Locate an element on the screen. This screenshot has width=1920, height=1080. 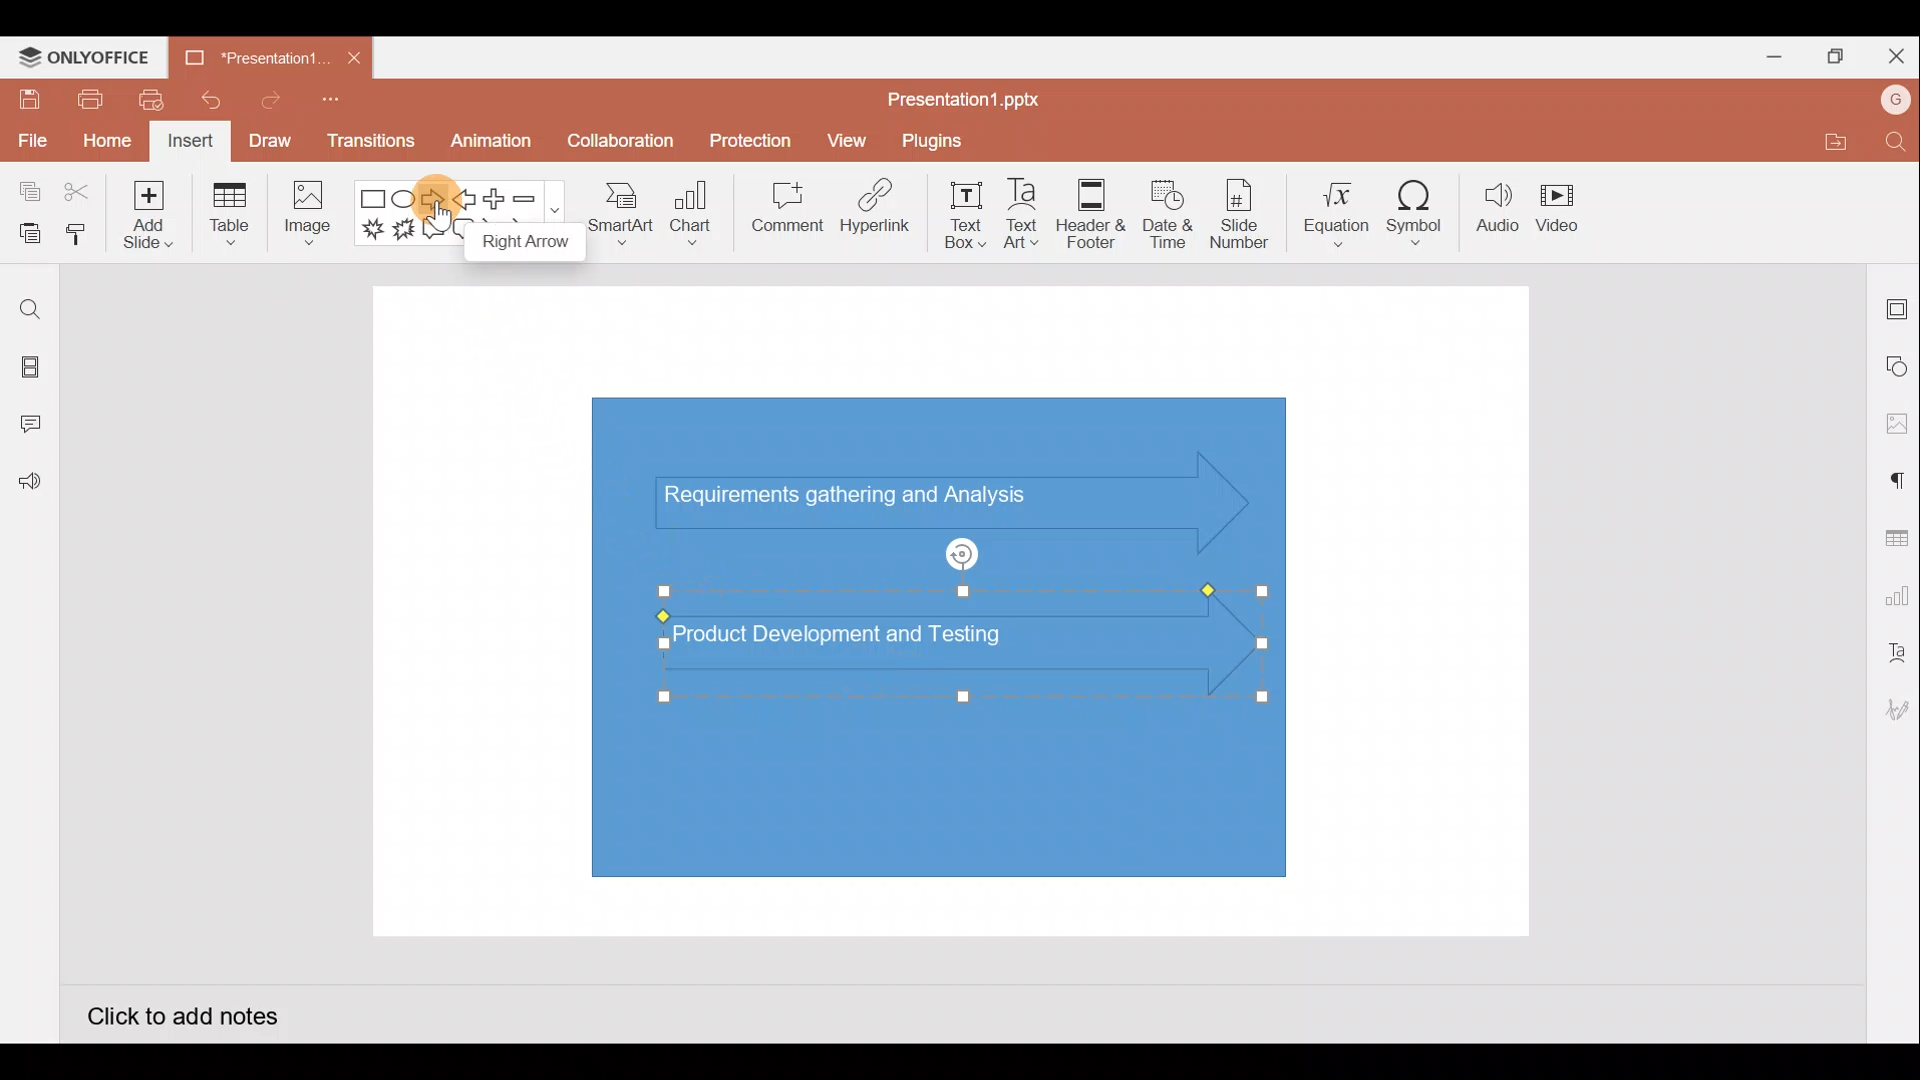
Find is located at coordinates (1898, 141).